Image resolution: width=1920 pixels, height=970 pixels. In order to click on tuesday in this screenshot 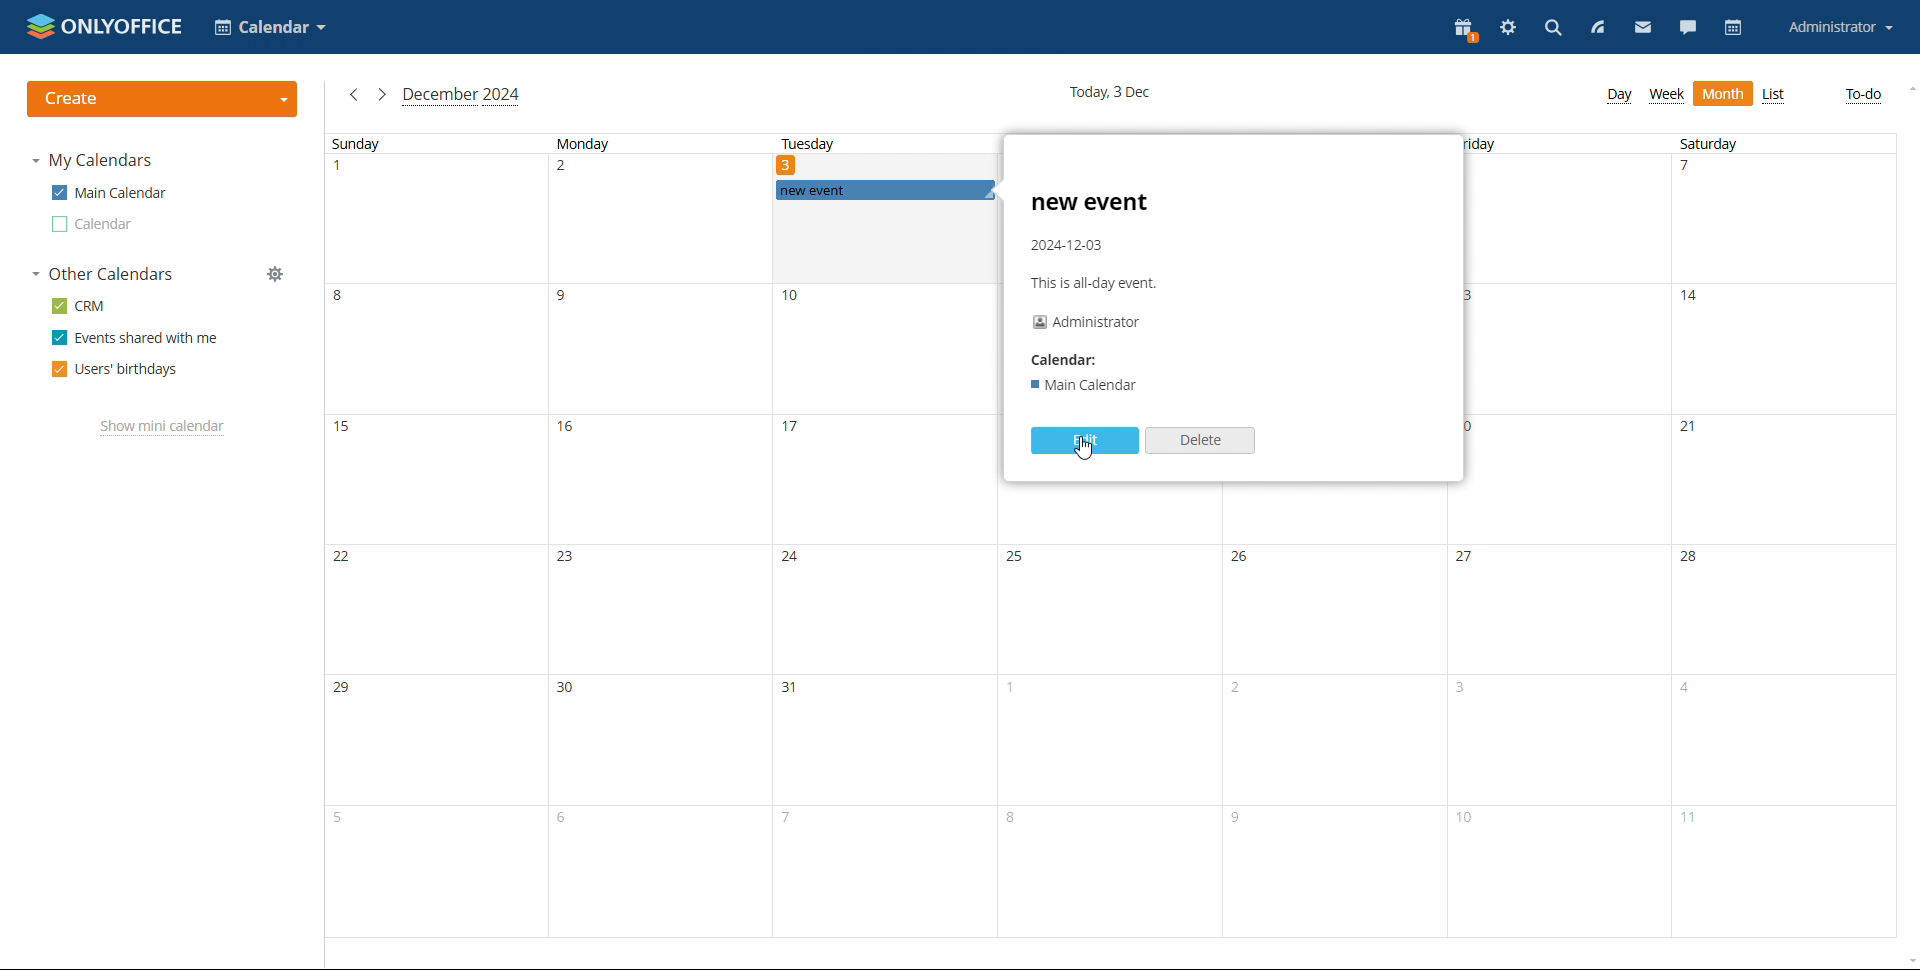, I will do `click(882, 603)`.